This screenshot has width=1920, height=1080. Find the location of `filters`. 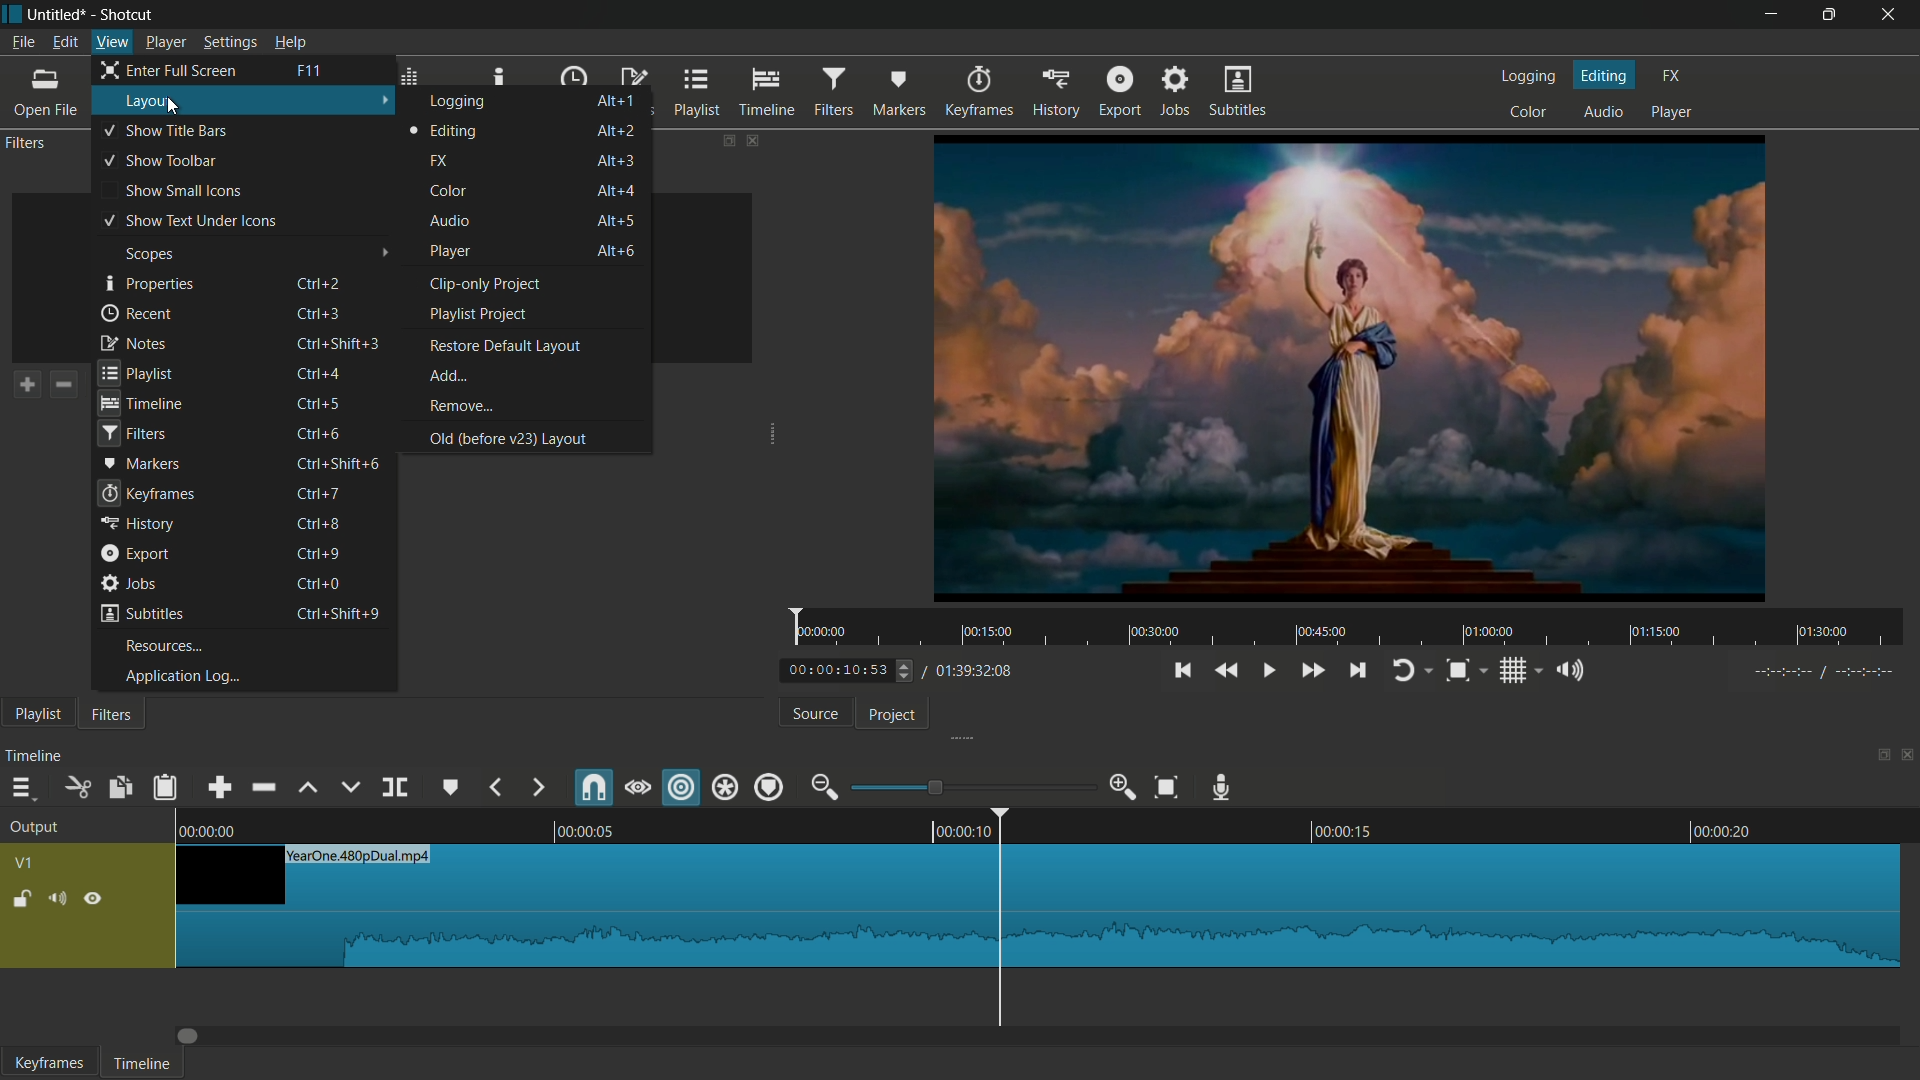

filters is located at coordinates (836, 91).